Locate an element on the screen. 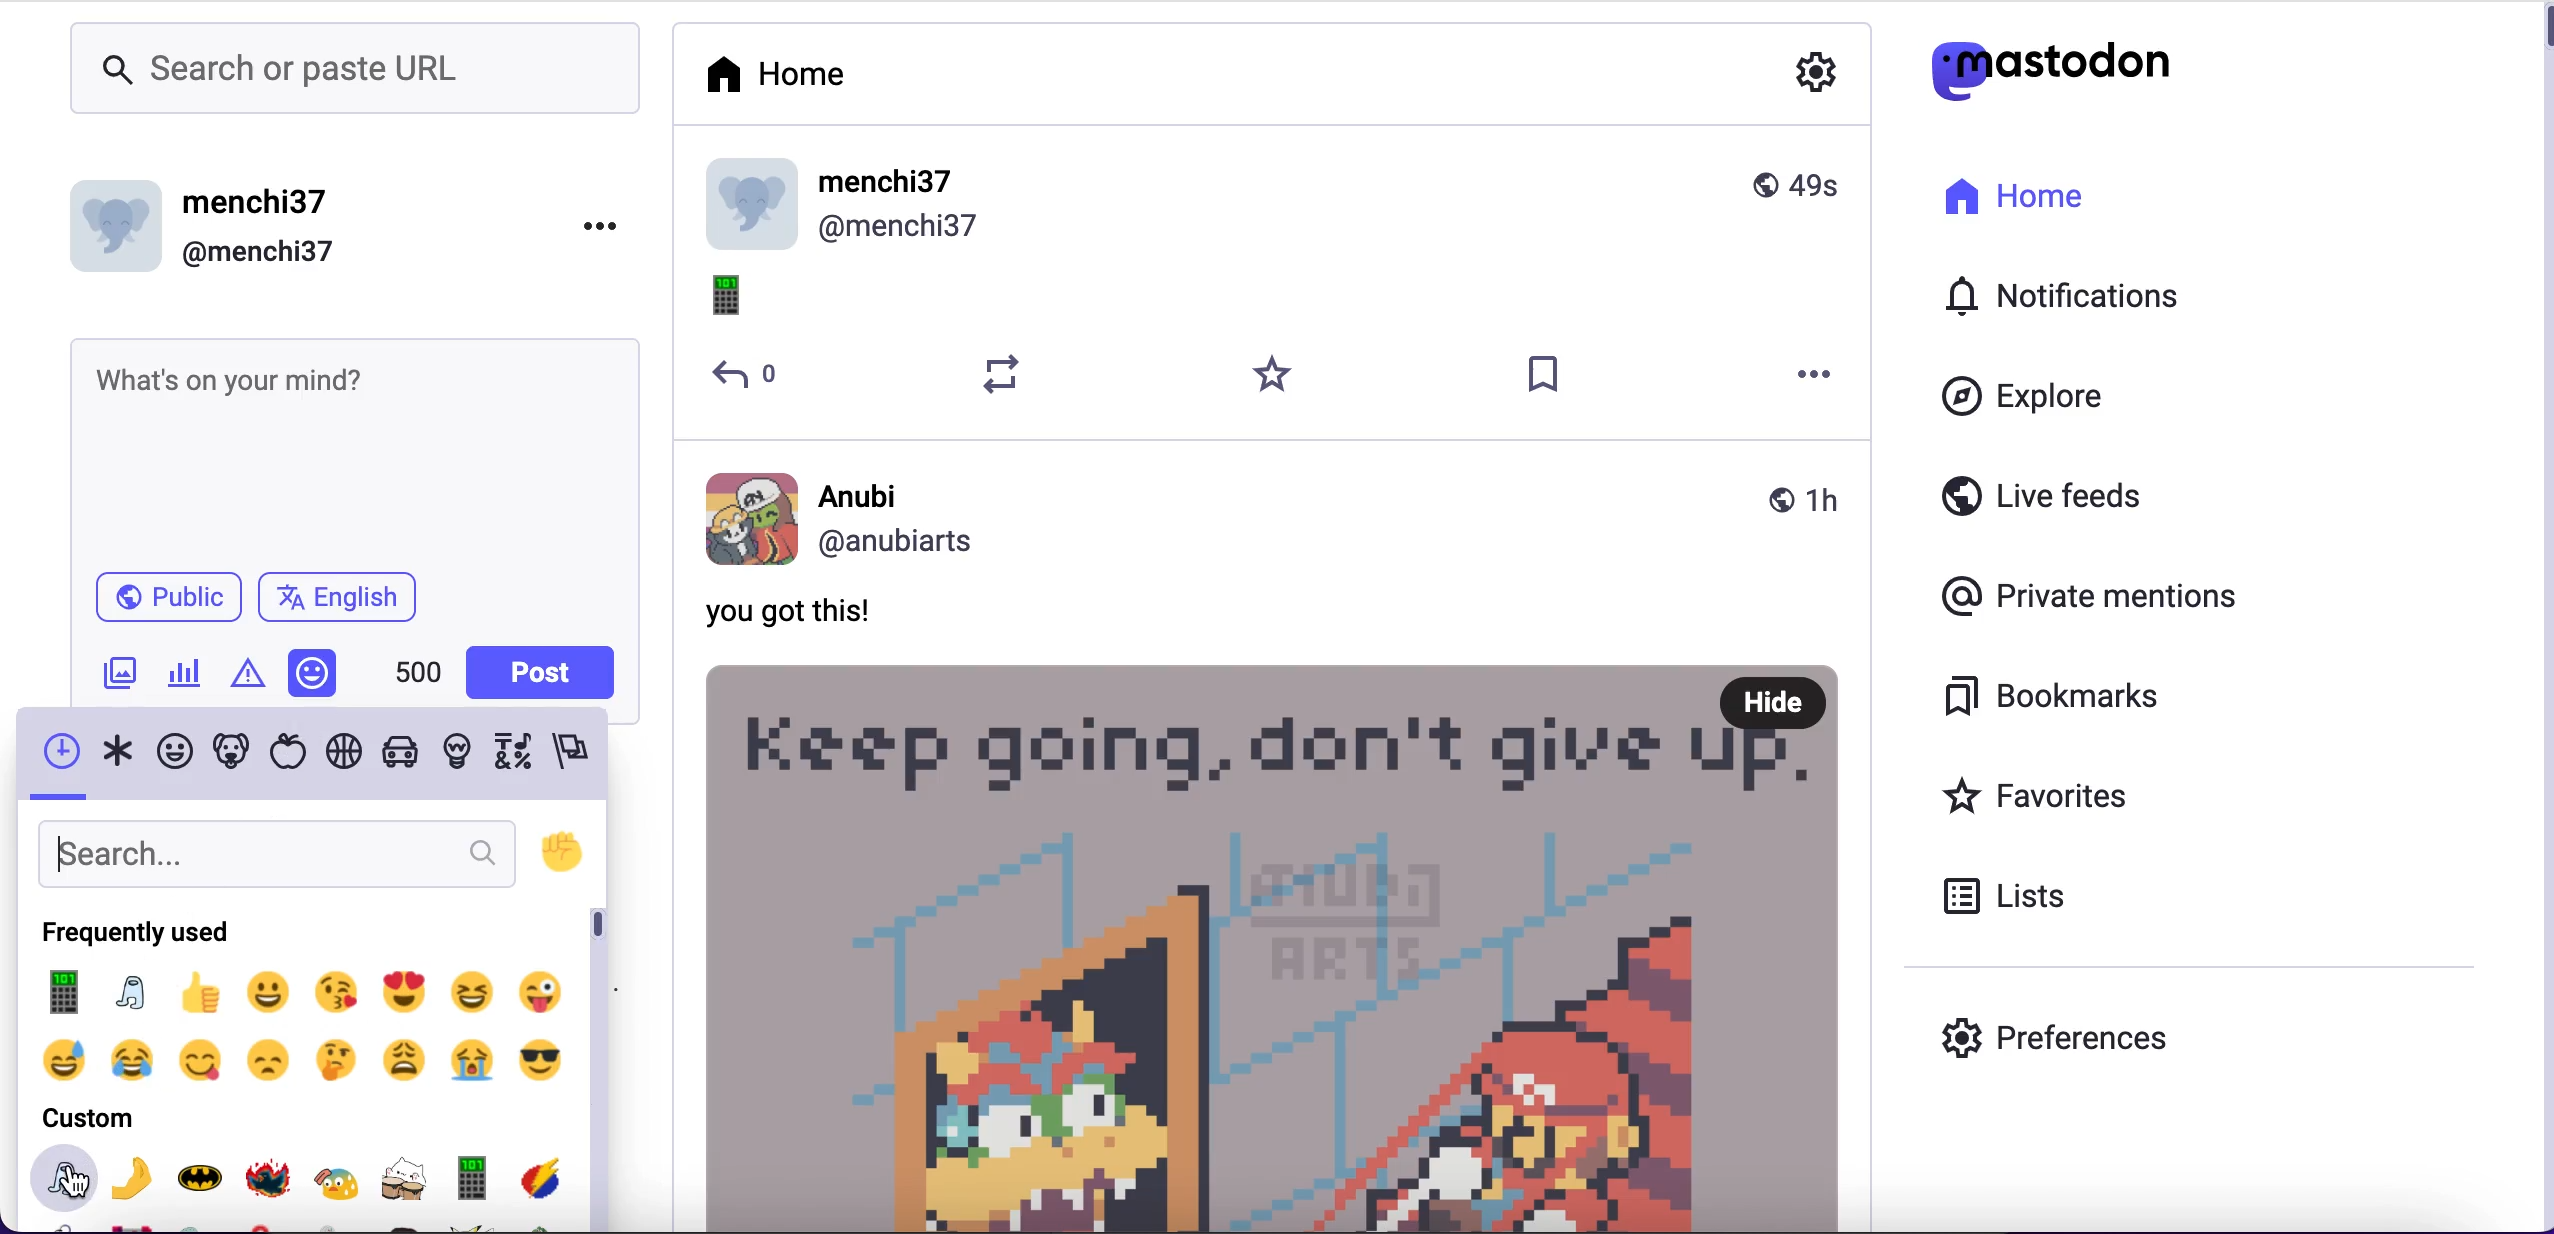  add warnings is located at coordinates (251, 678).